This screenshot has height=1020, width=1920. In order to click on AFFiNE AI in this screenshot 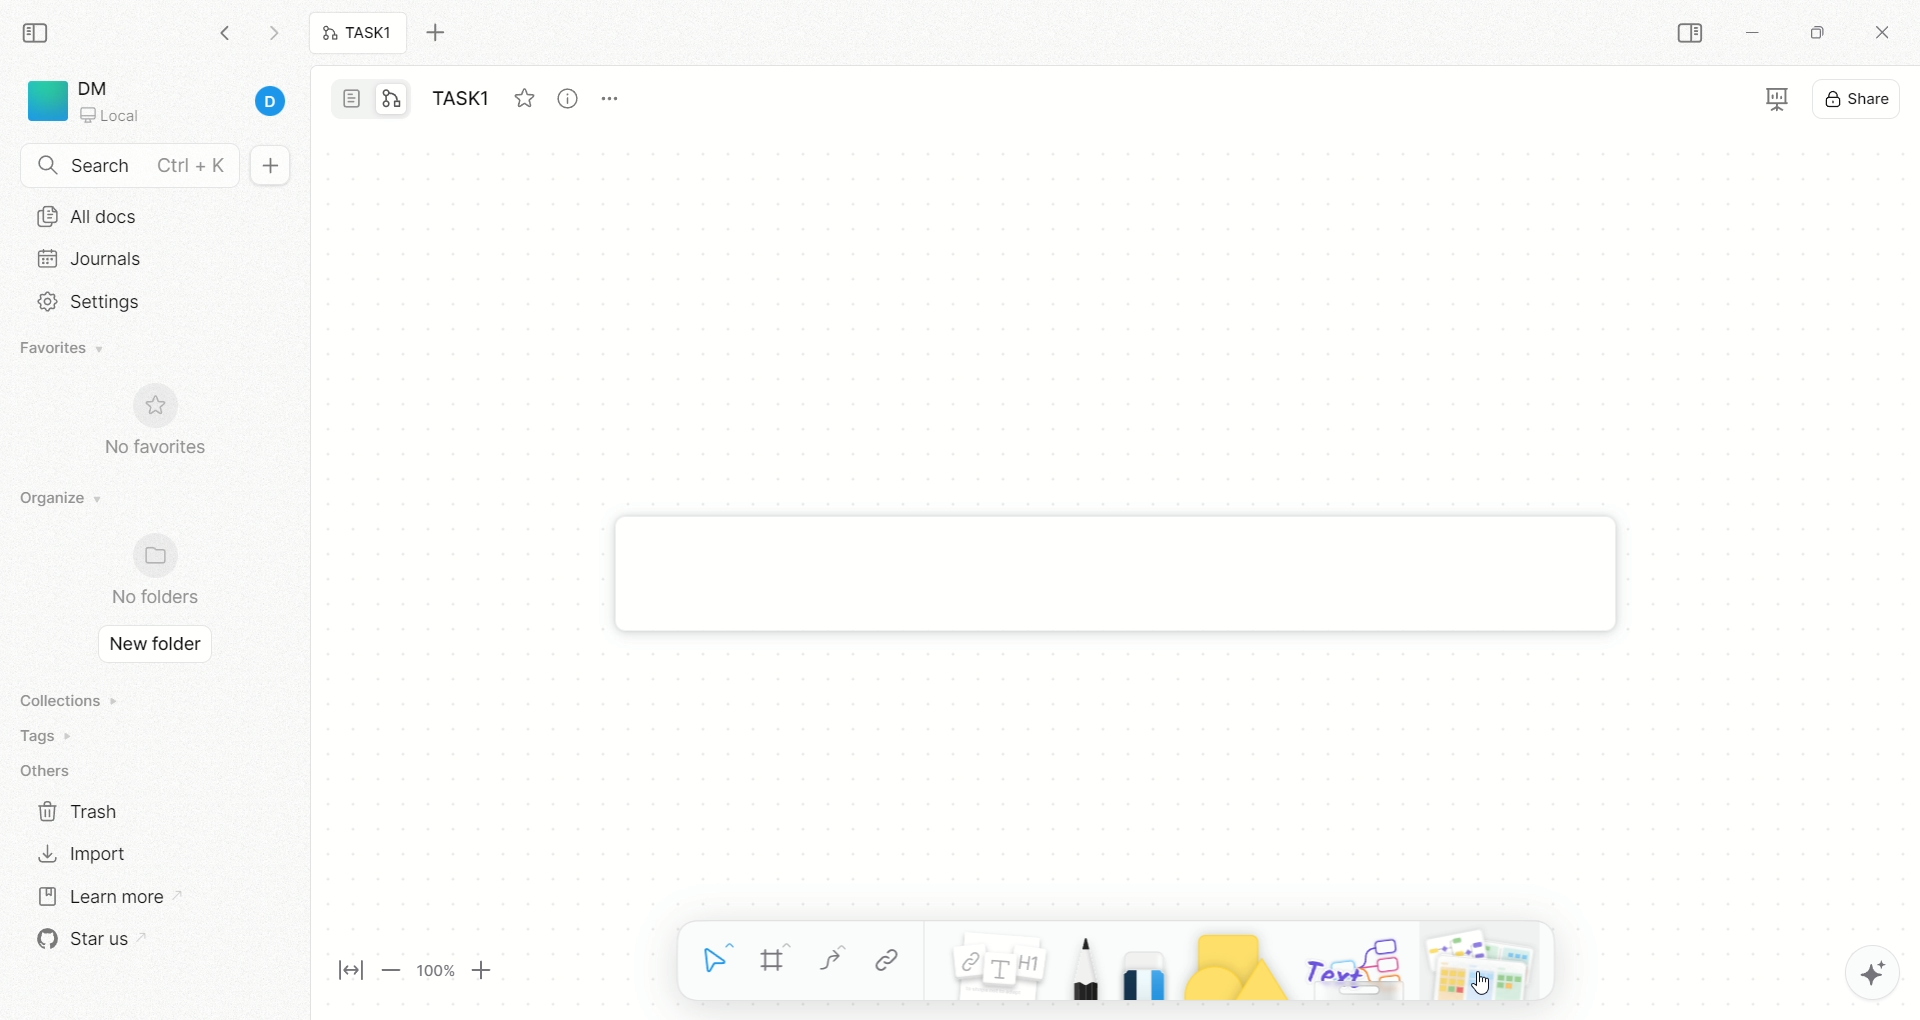, I will do `click(1851, 968)`.